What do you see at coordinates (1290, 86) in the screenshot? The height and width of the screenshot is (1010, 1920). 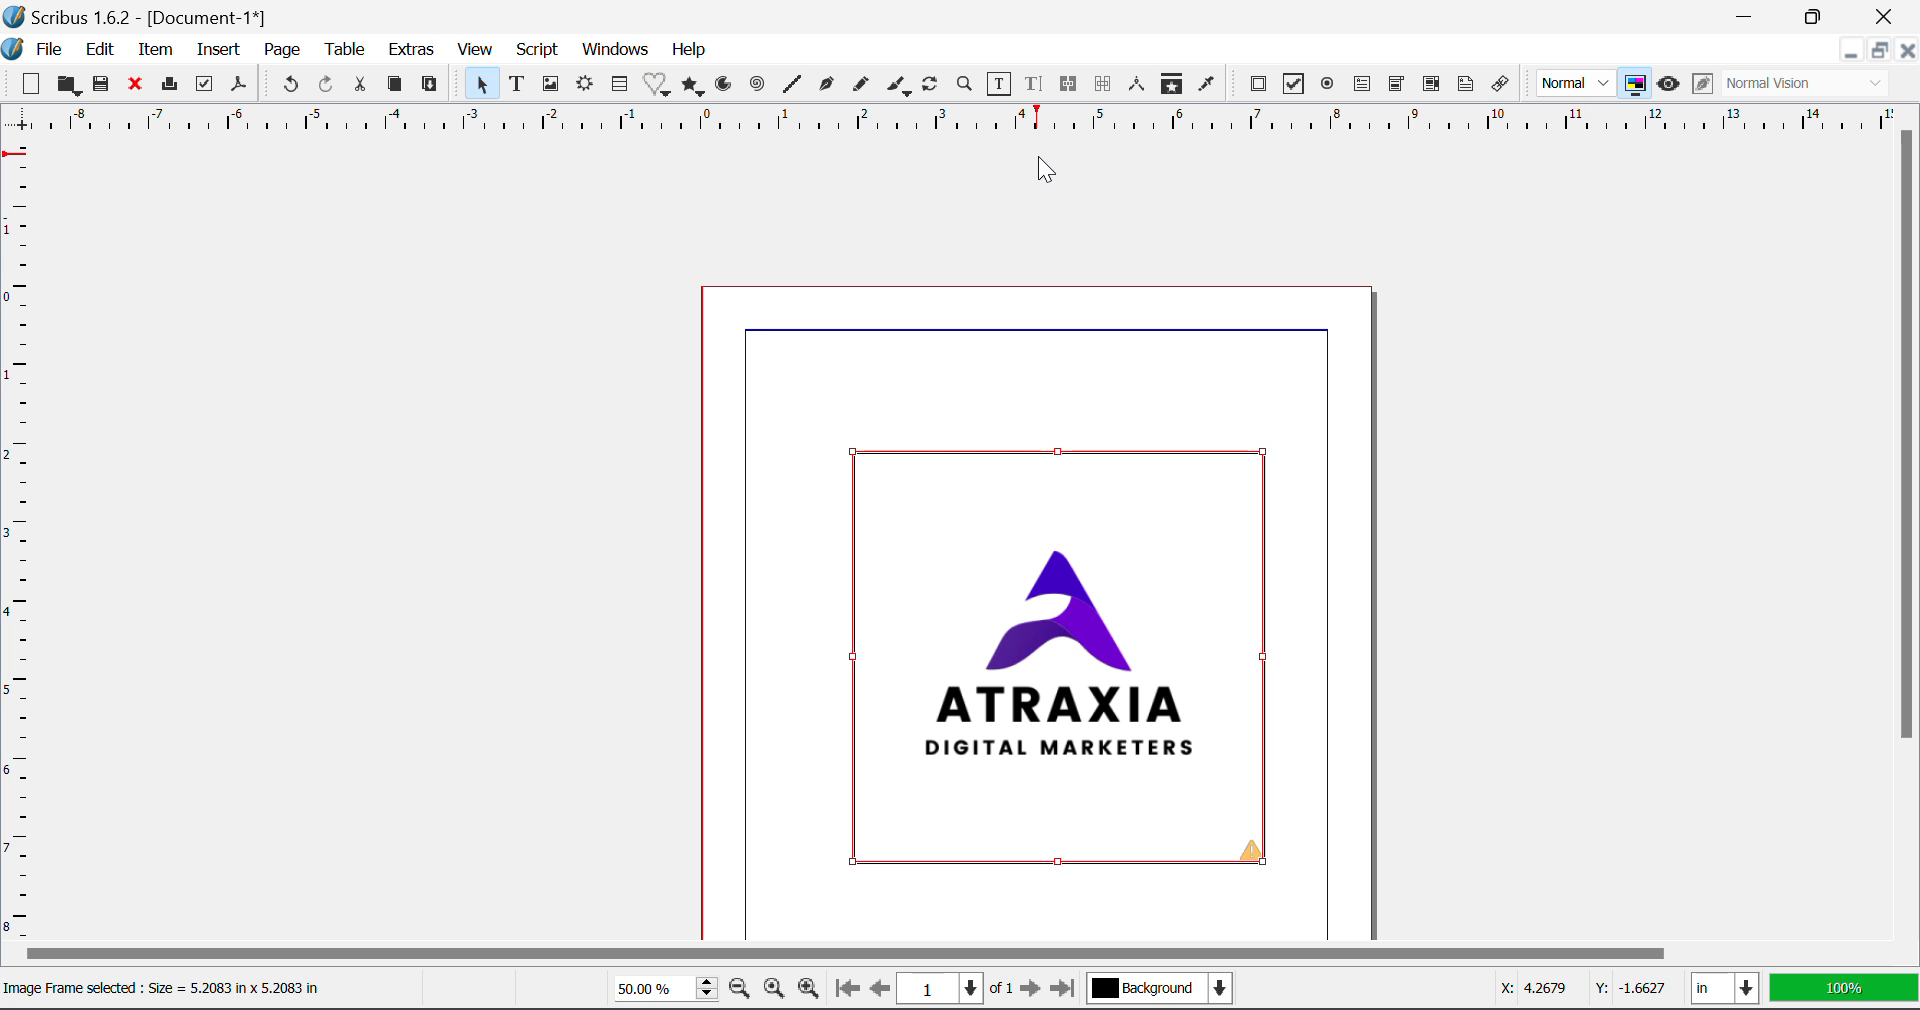 I see `Pdf Checkbox` at bounding box center [1290, 86].